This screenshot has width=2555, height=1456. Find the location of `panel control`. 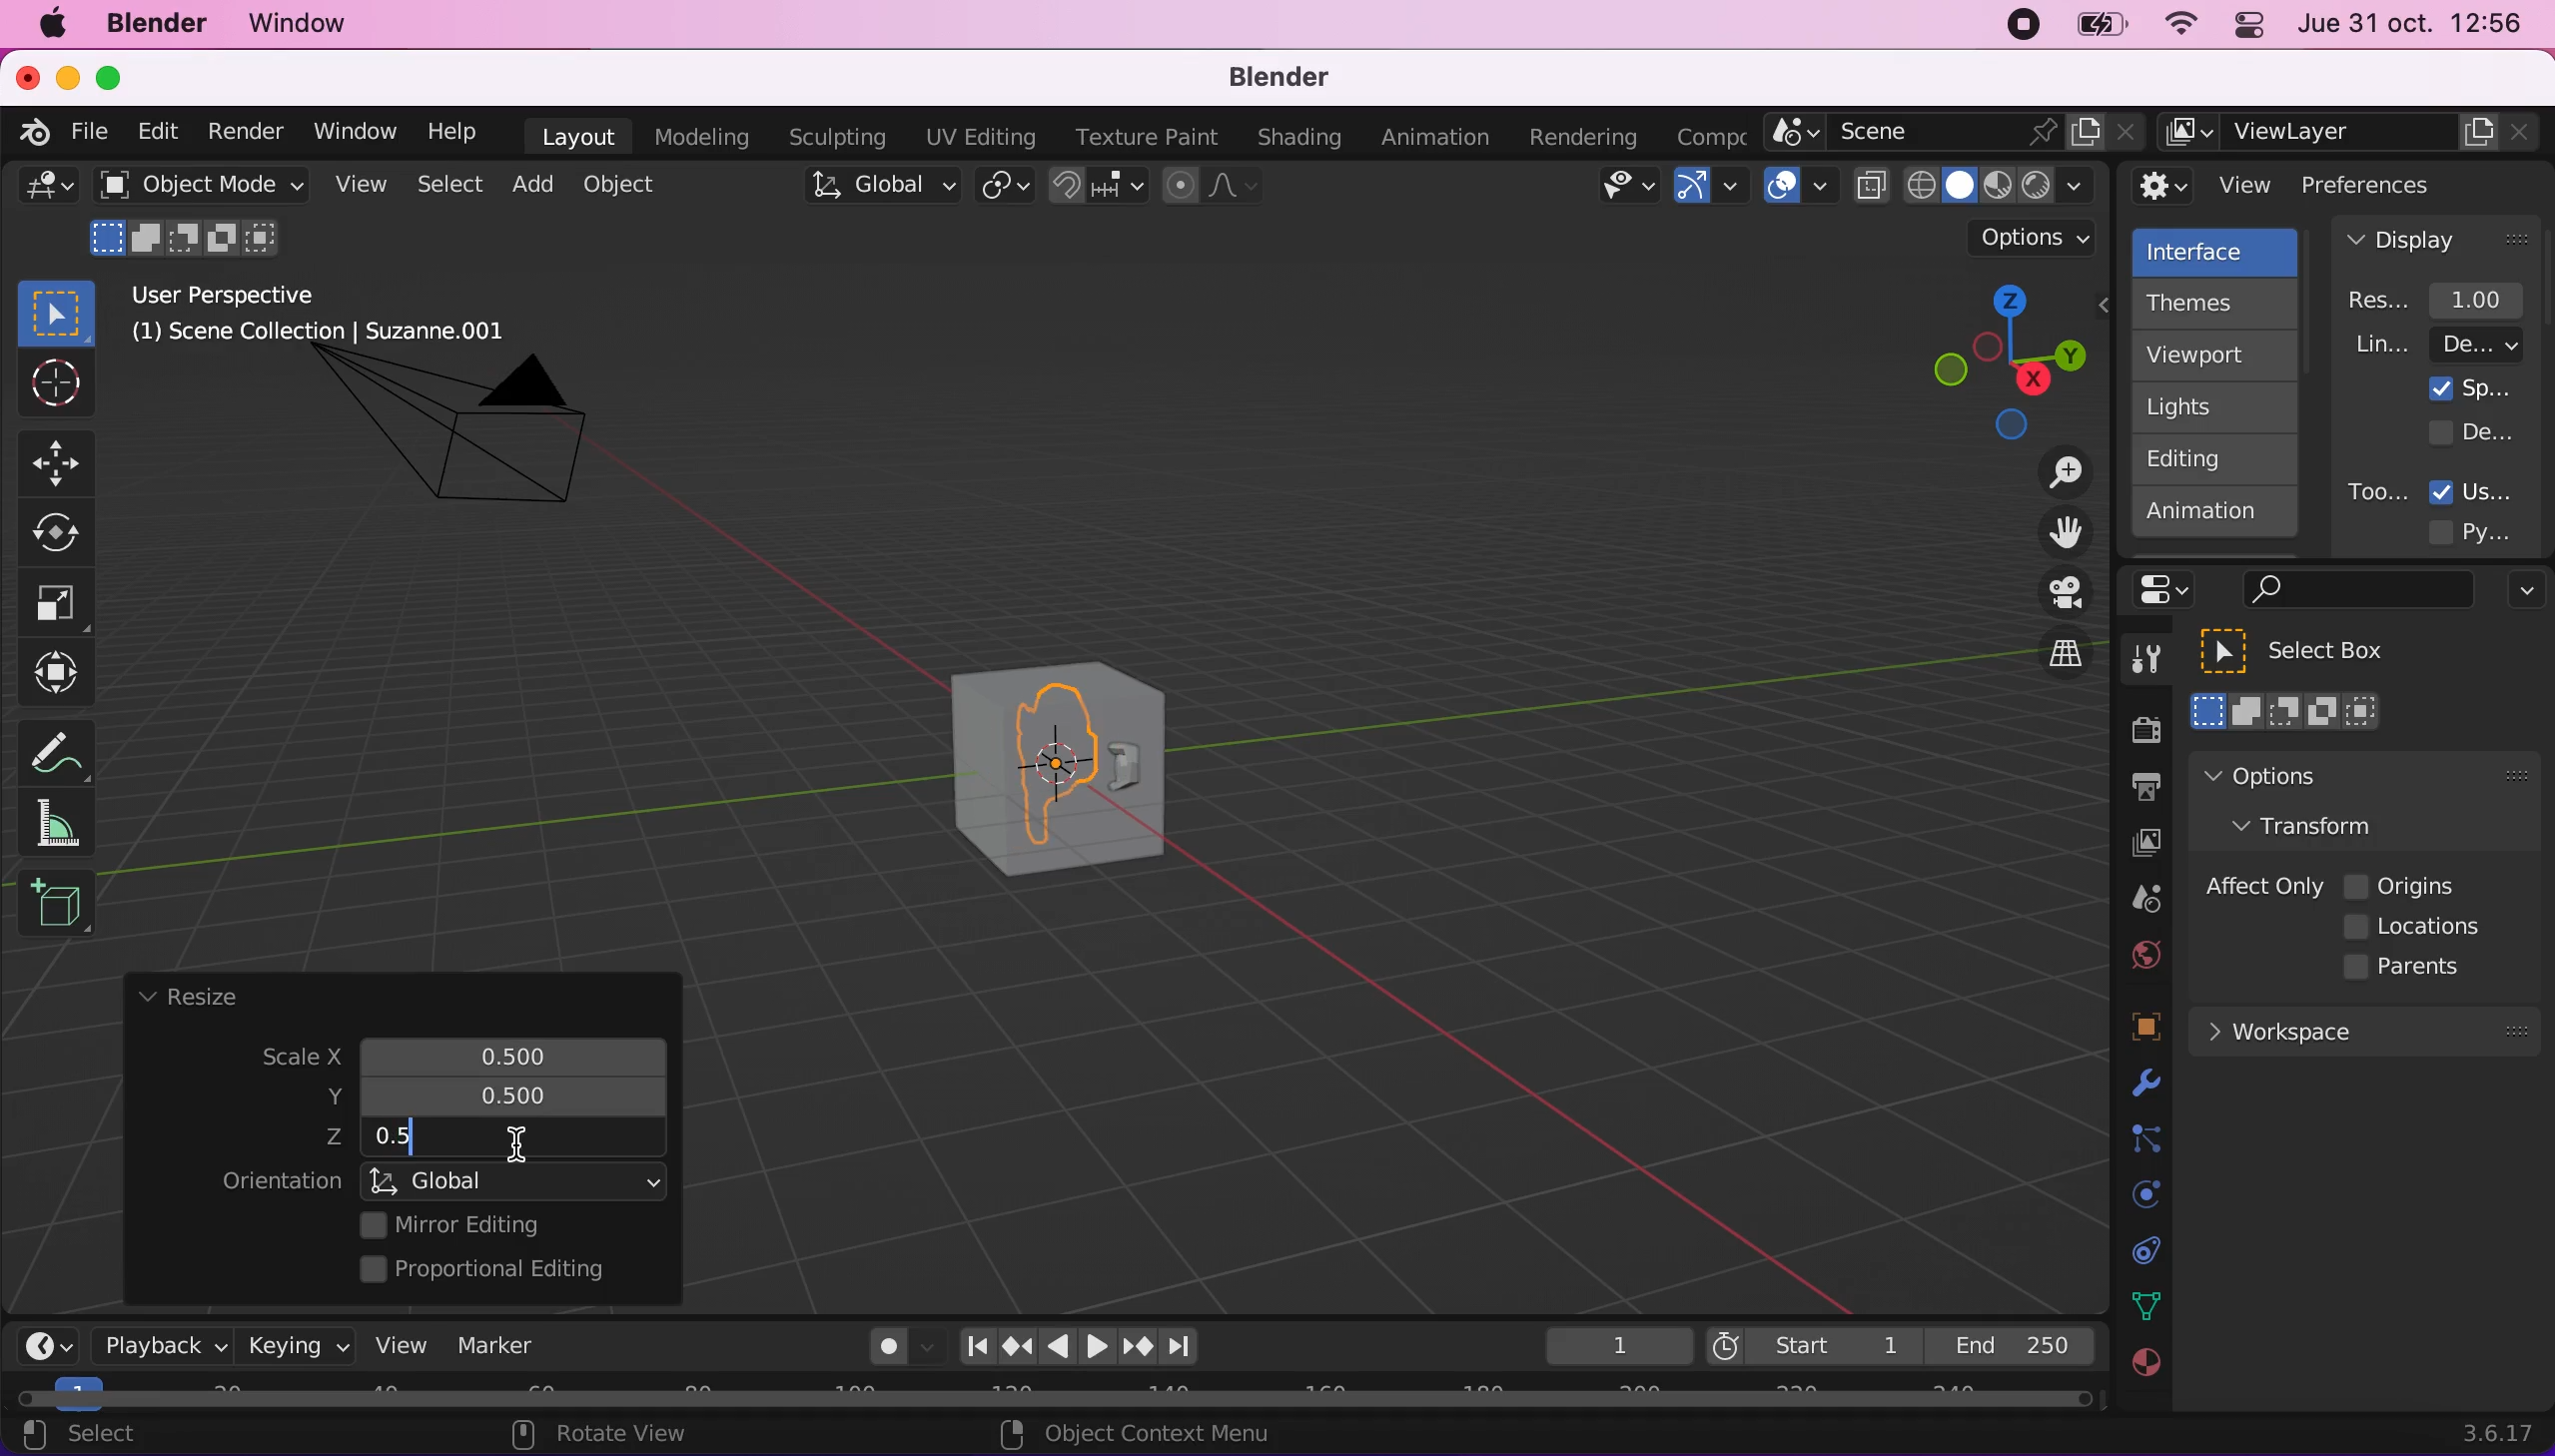

panel control is located at coordinates (2244, 28).